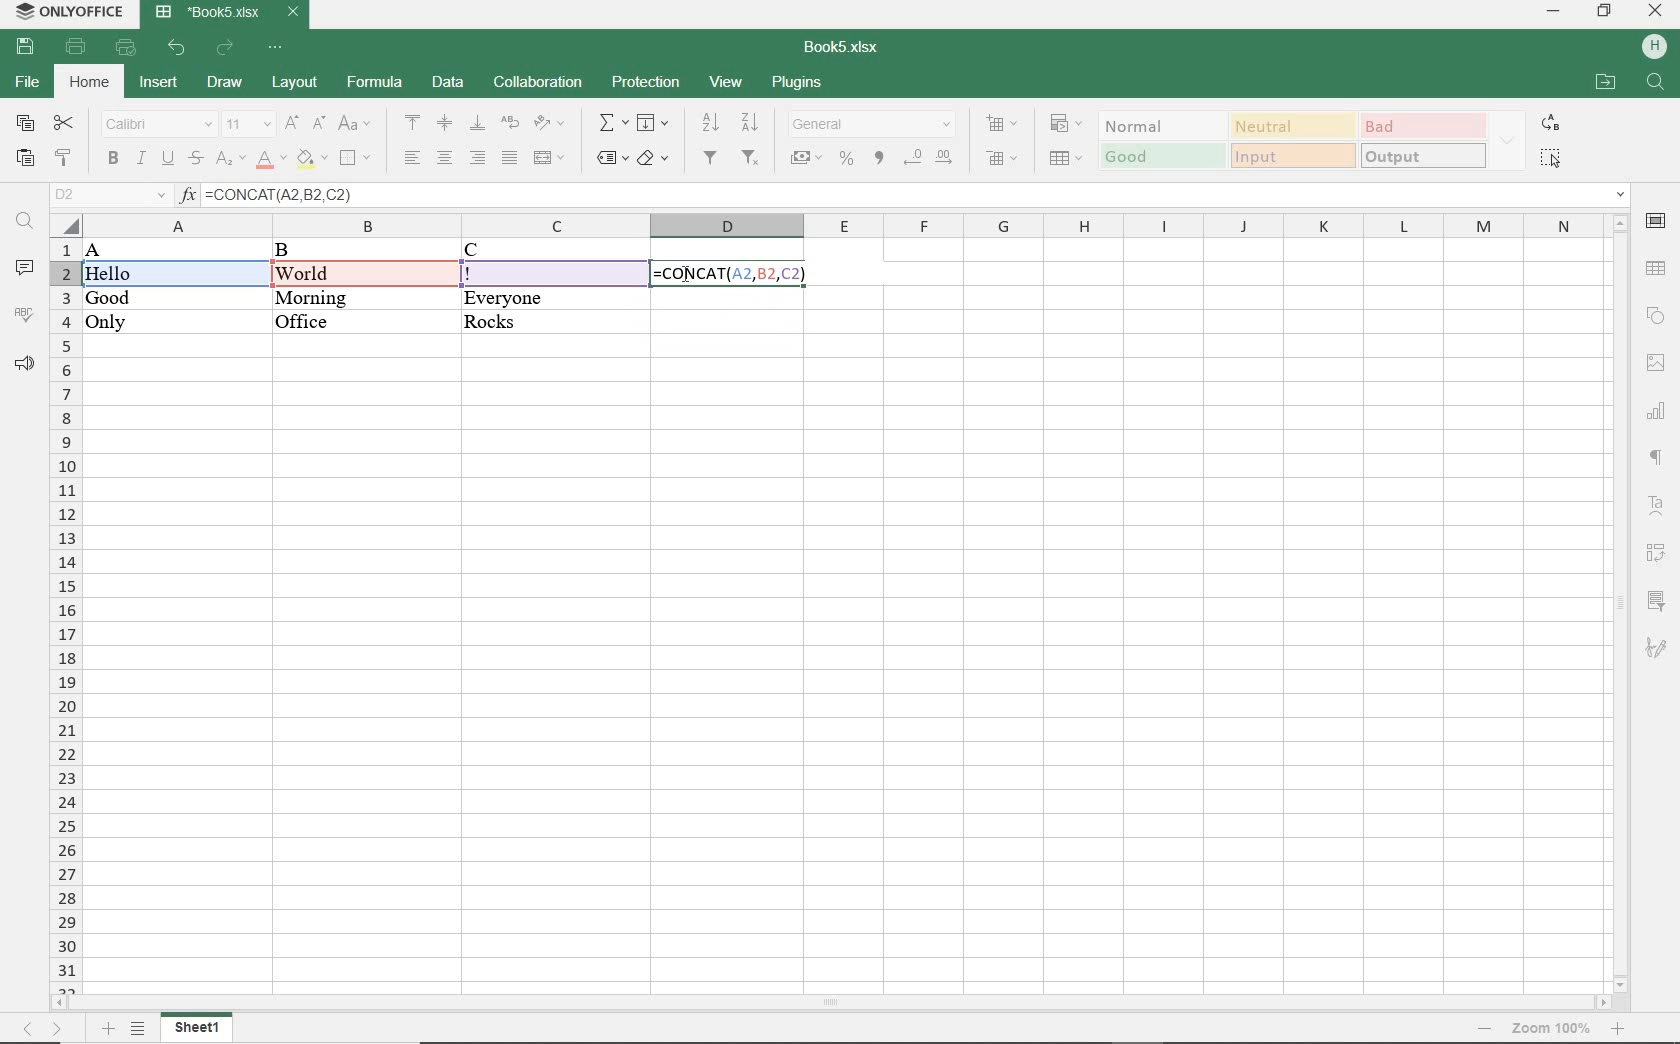 The image size is (1680, 1044). I want to click on FONT COLOR, so click(271, 163).